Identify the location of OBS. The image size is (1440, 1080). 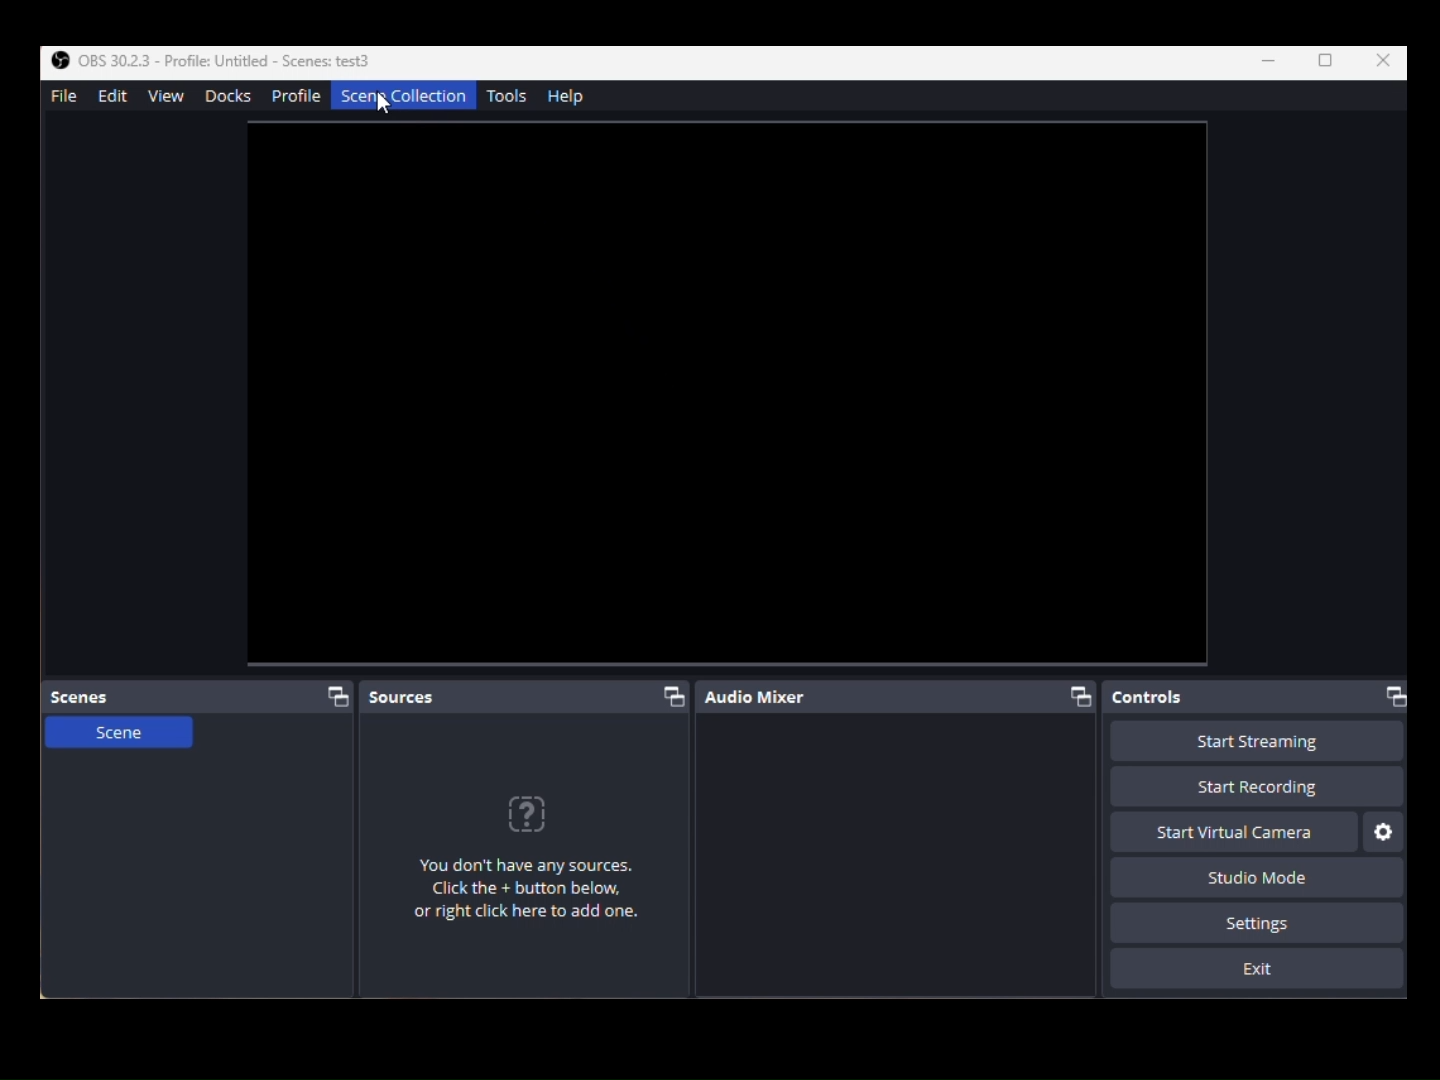
(206, 60).